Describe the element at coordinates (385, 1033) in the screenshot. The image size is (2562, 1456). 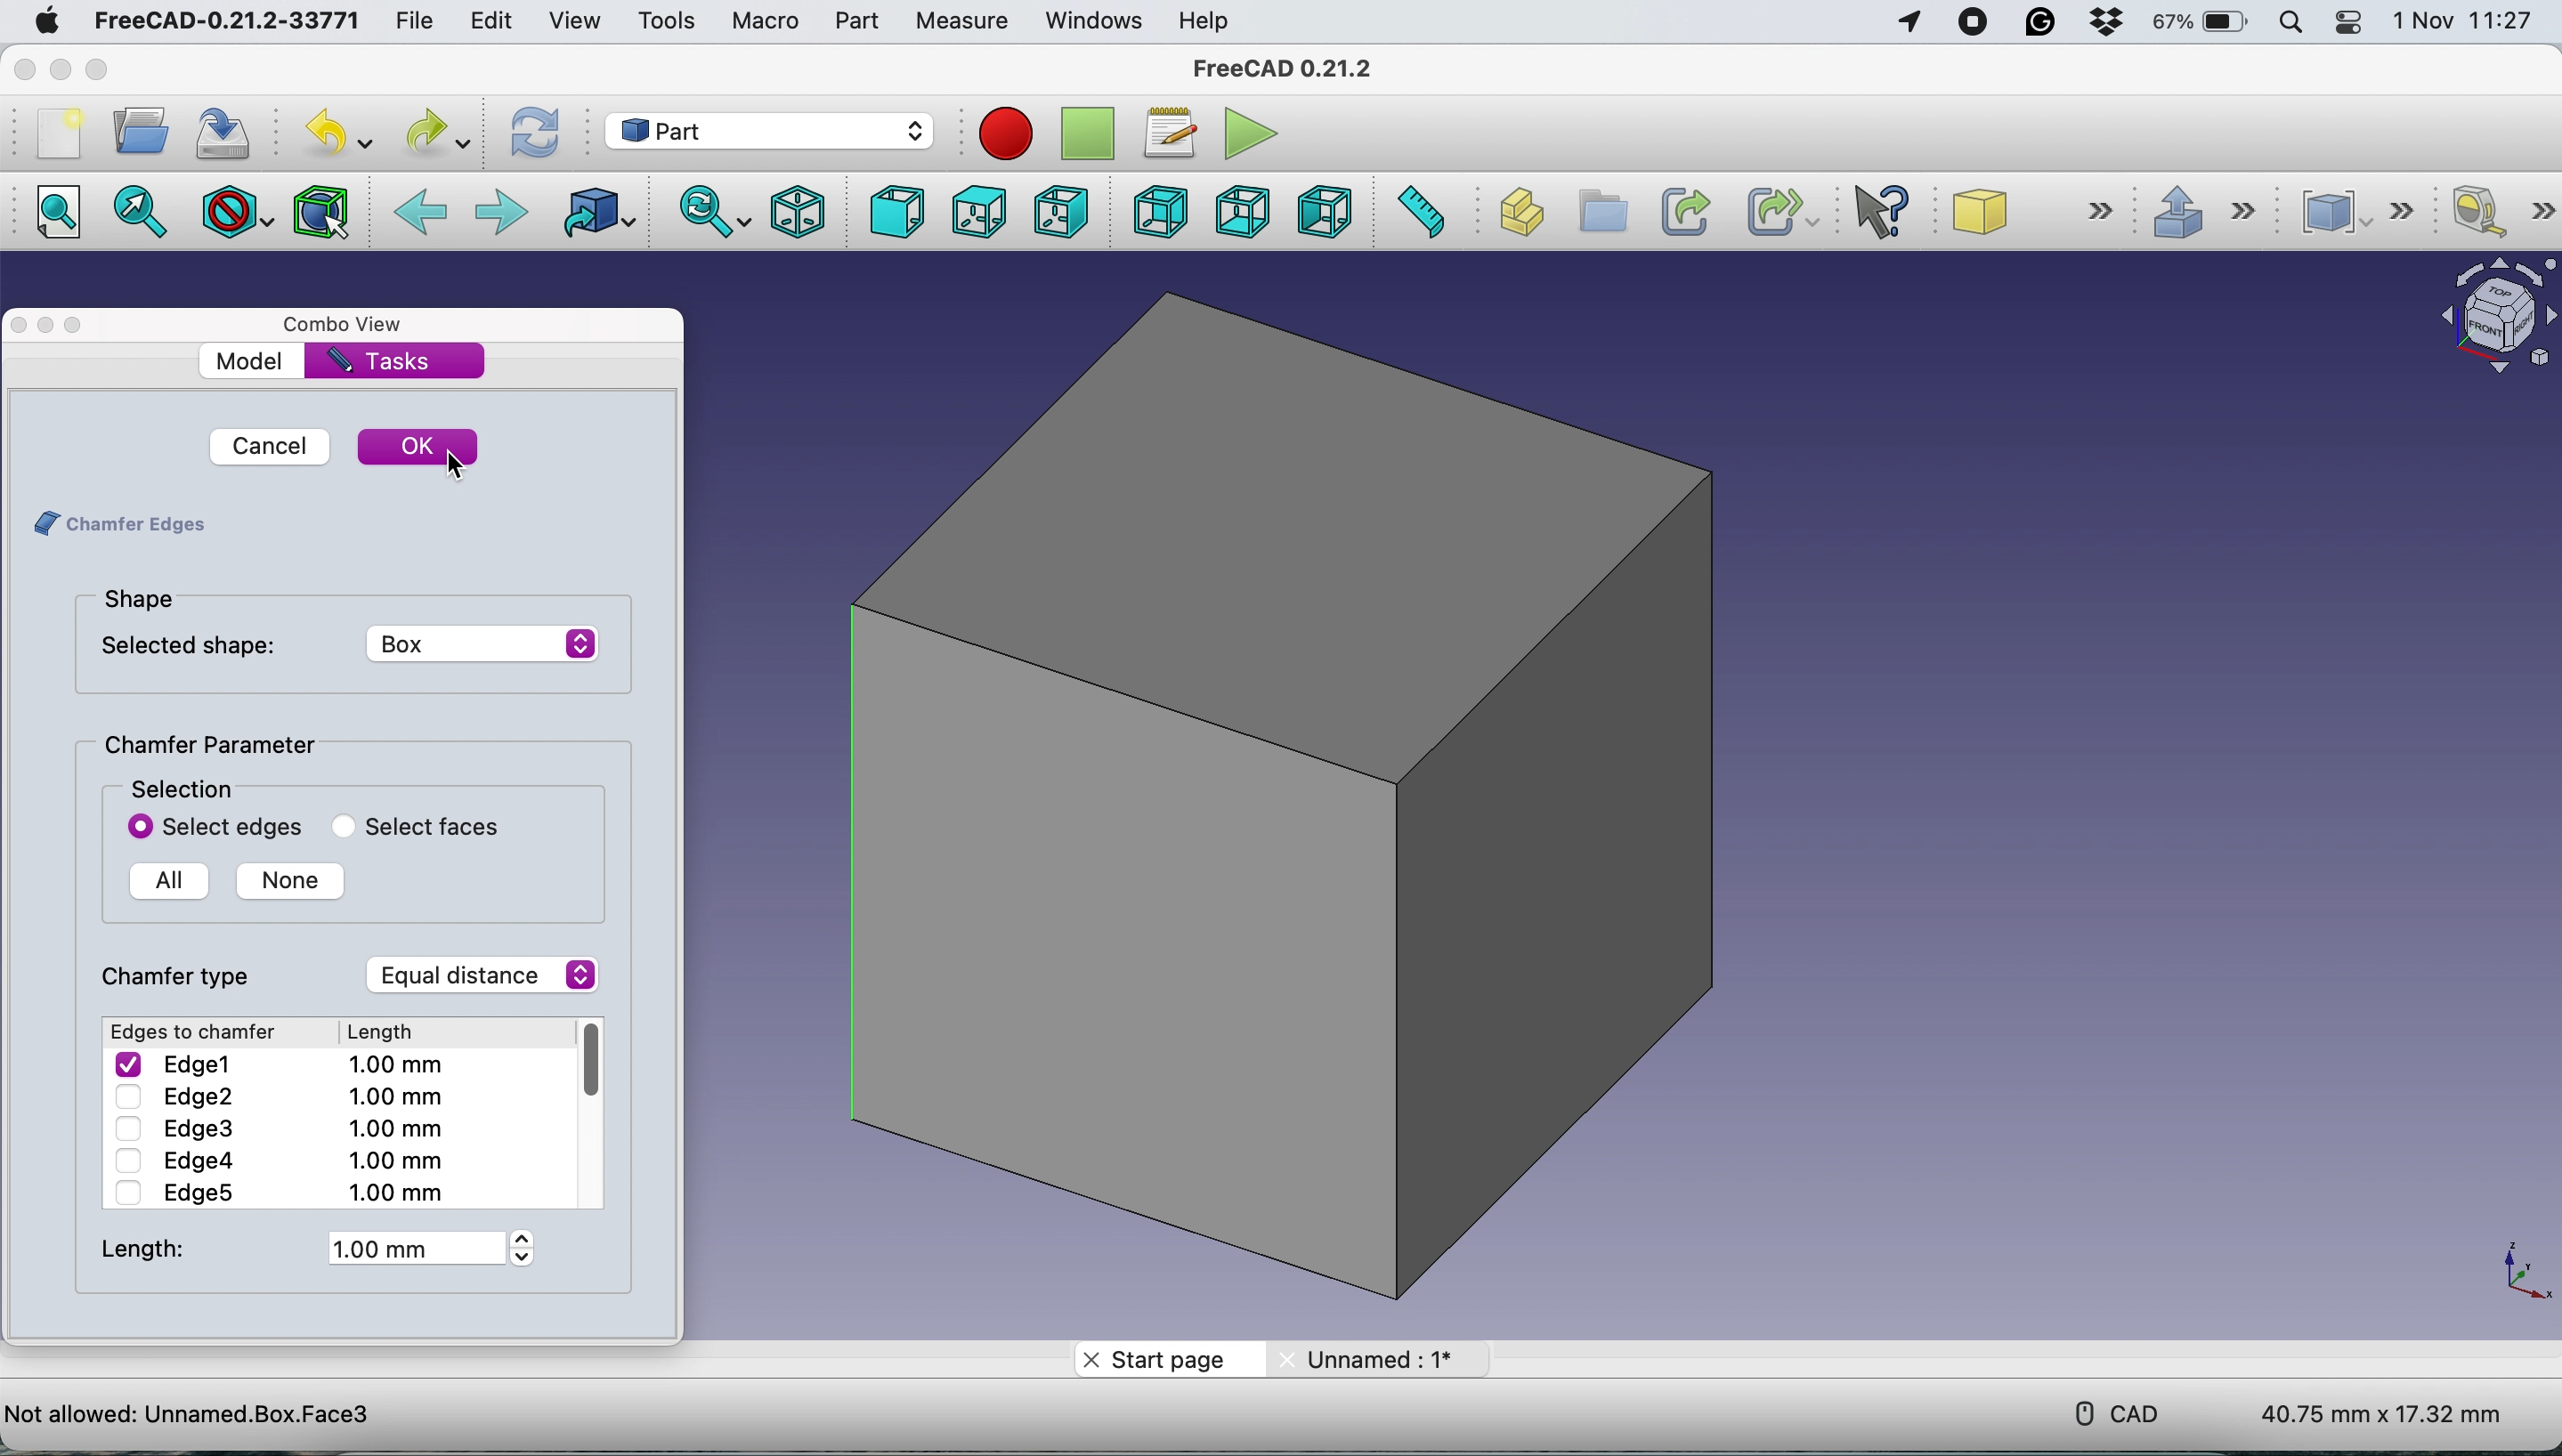
I see `Length` at that location.